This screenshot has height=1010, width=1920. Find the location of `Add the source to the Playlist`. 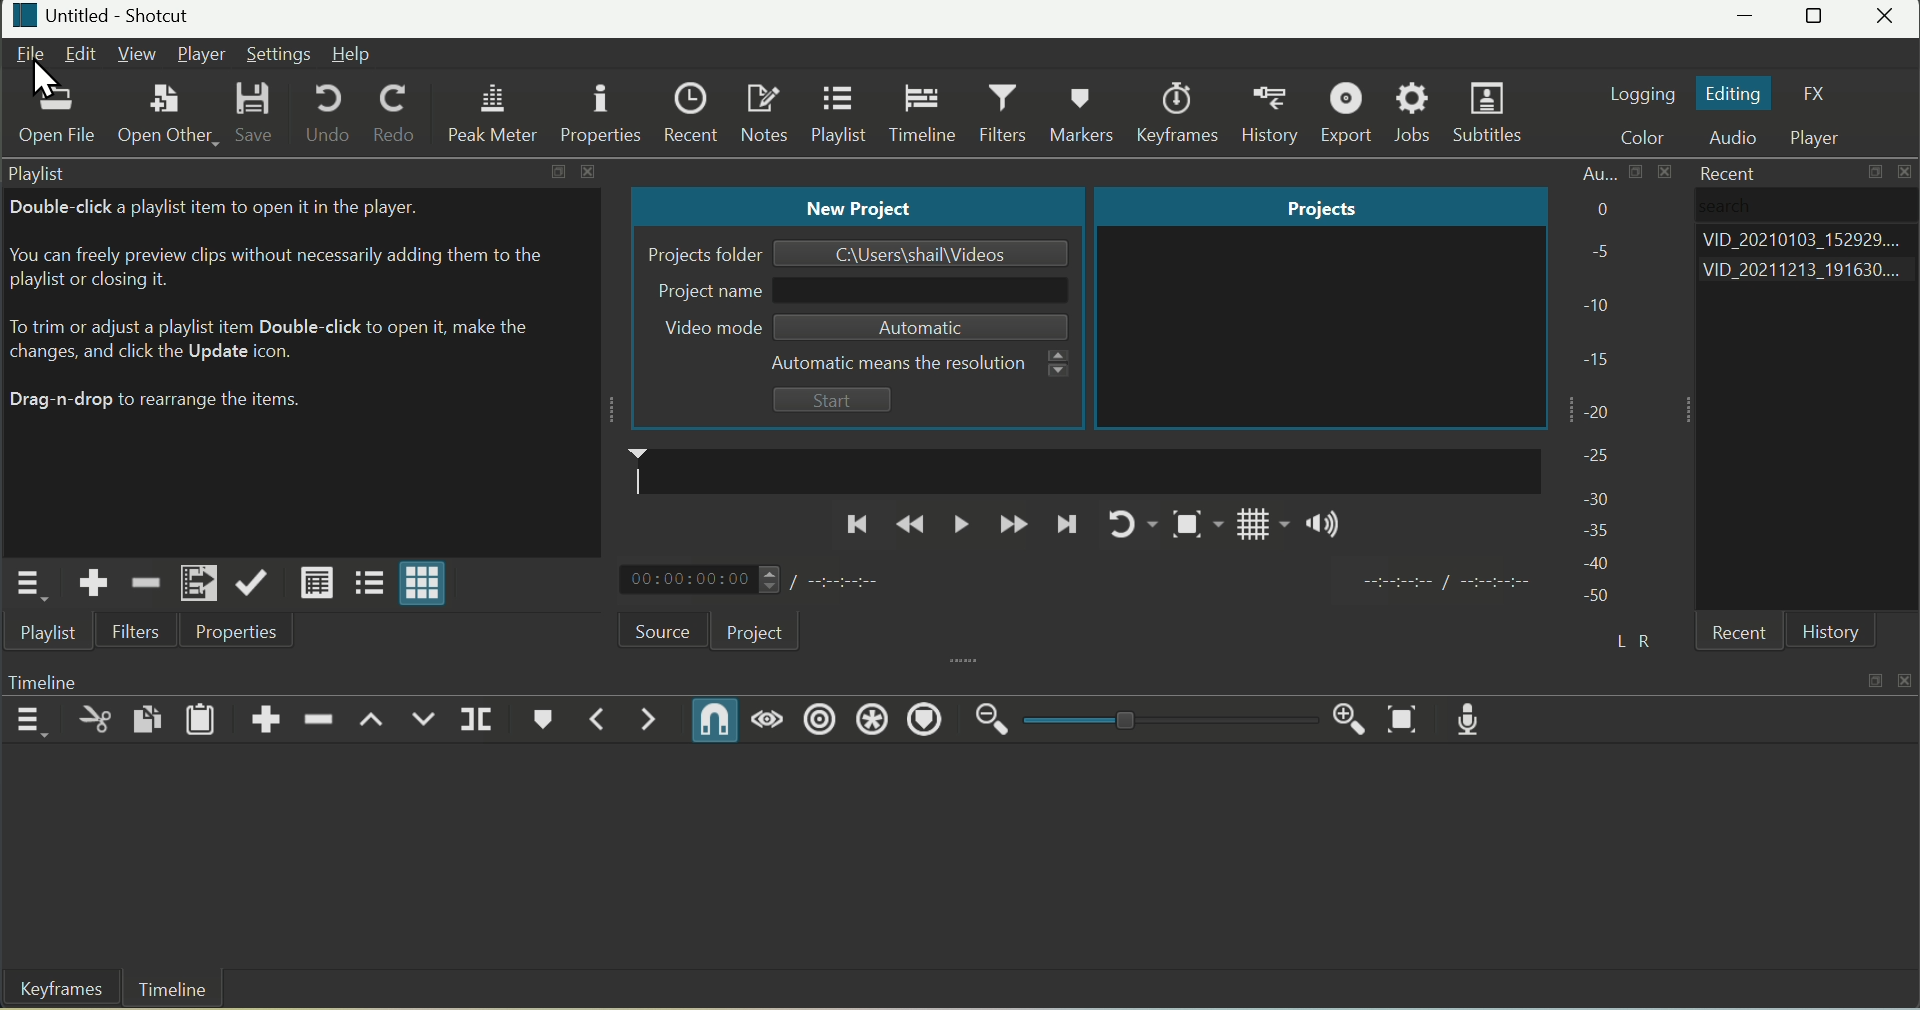

Add the source to the Playlist is located at coordinates (94, 583).